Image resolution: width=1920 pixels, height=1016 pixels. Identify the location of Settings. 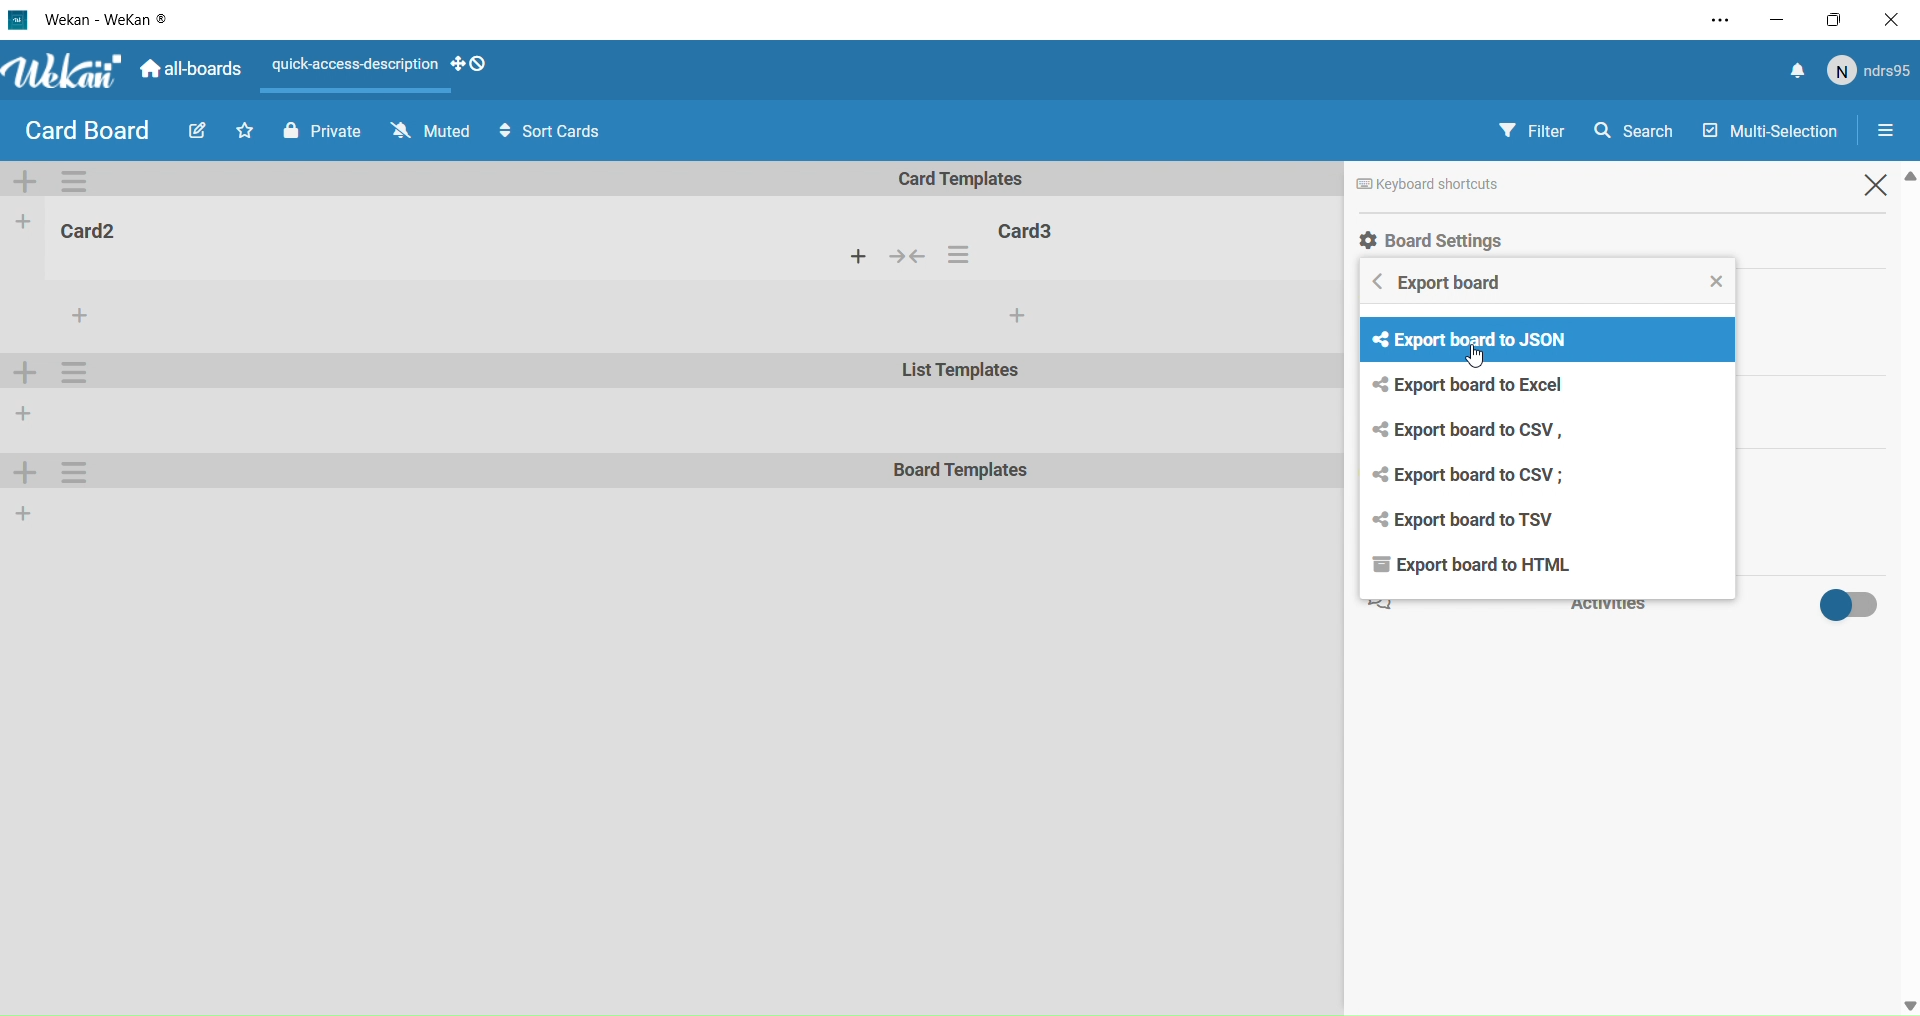
(1894, 132).